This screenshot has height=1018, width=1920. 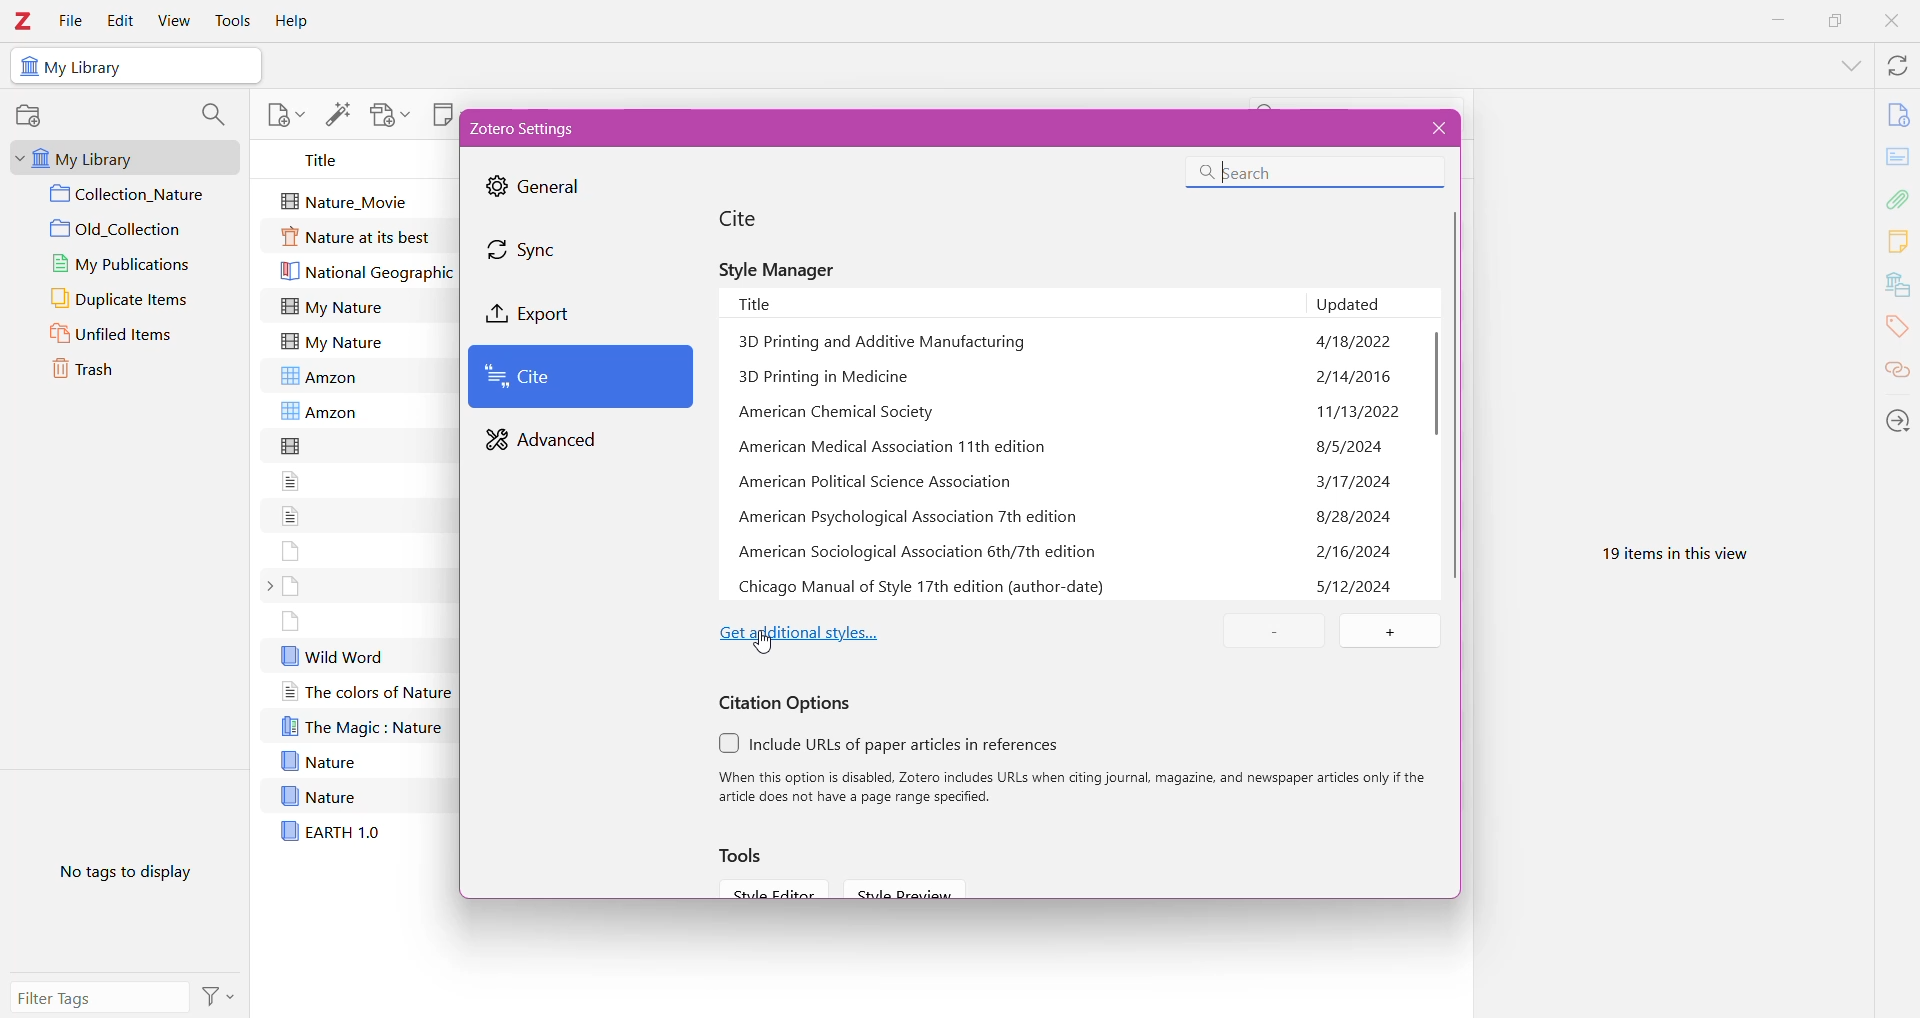 What do you see at coordinates (1389, 632) in the screenshot?
I see `Add a style from a file` at bounding box center [1389, 632].